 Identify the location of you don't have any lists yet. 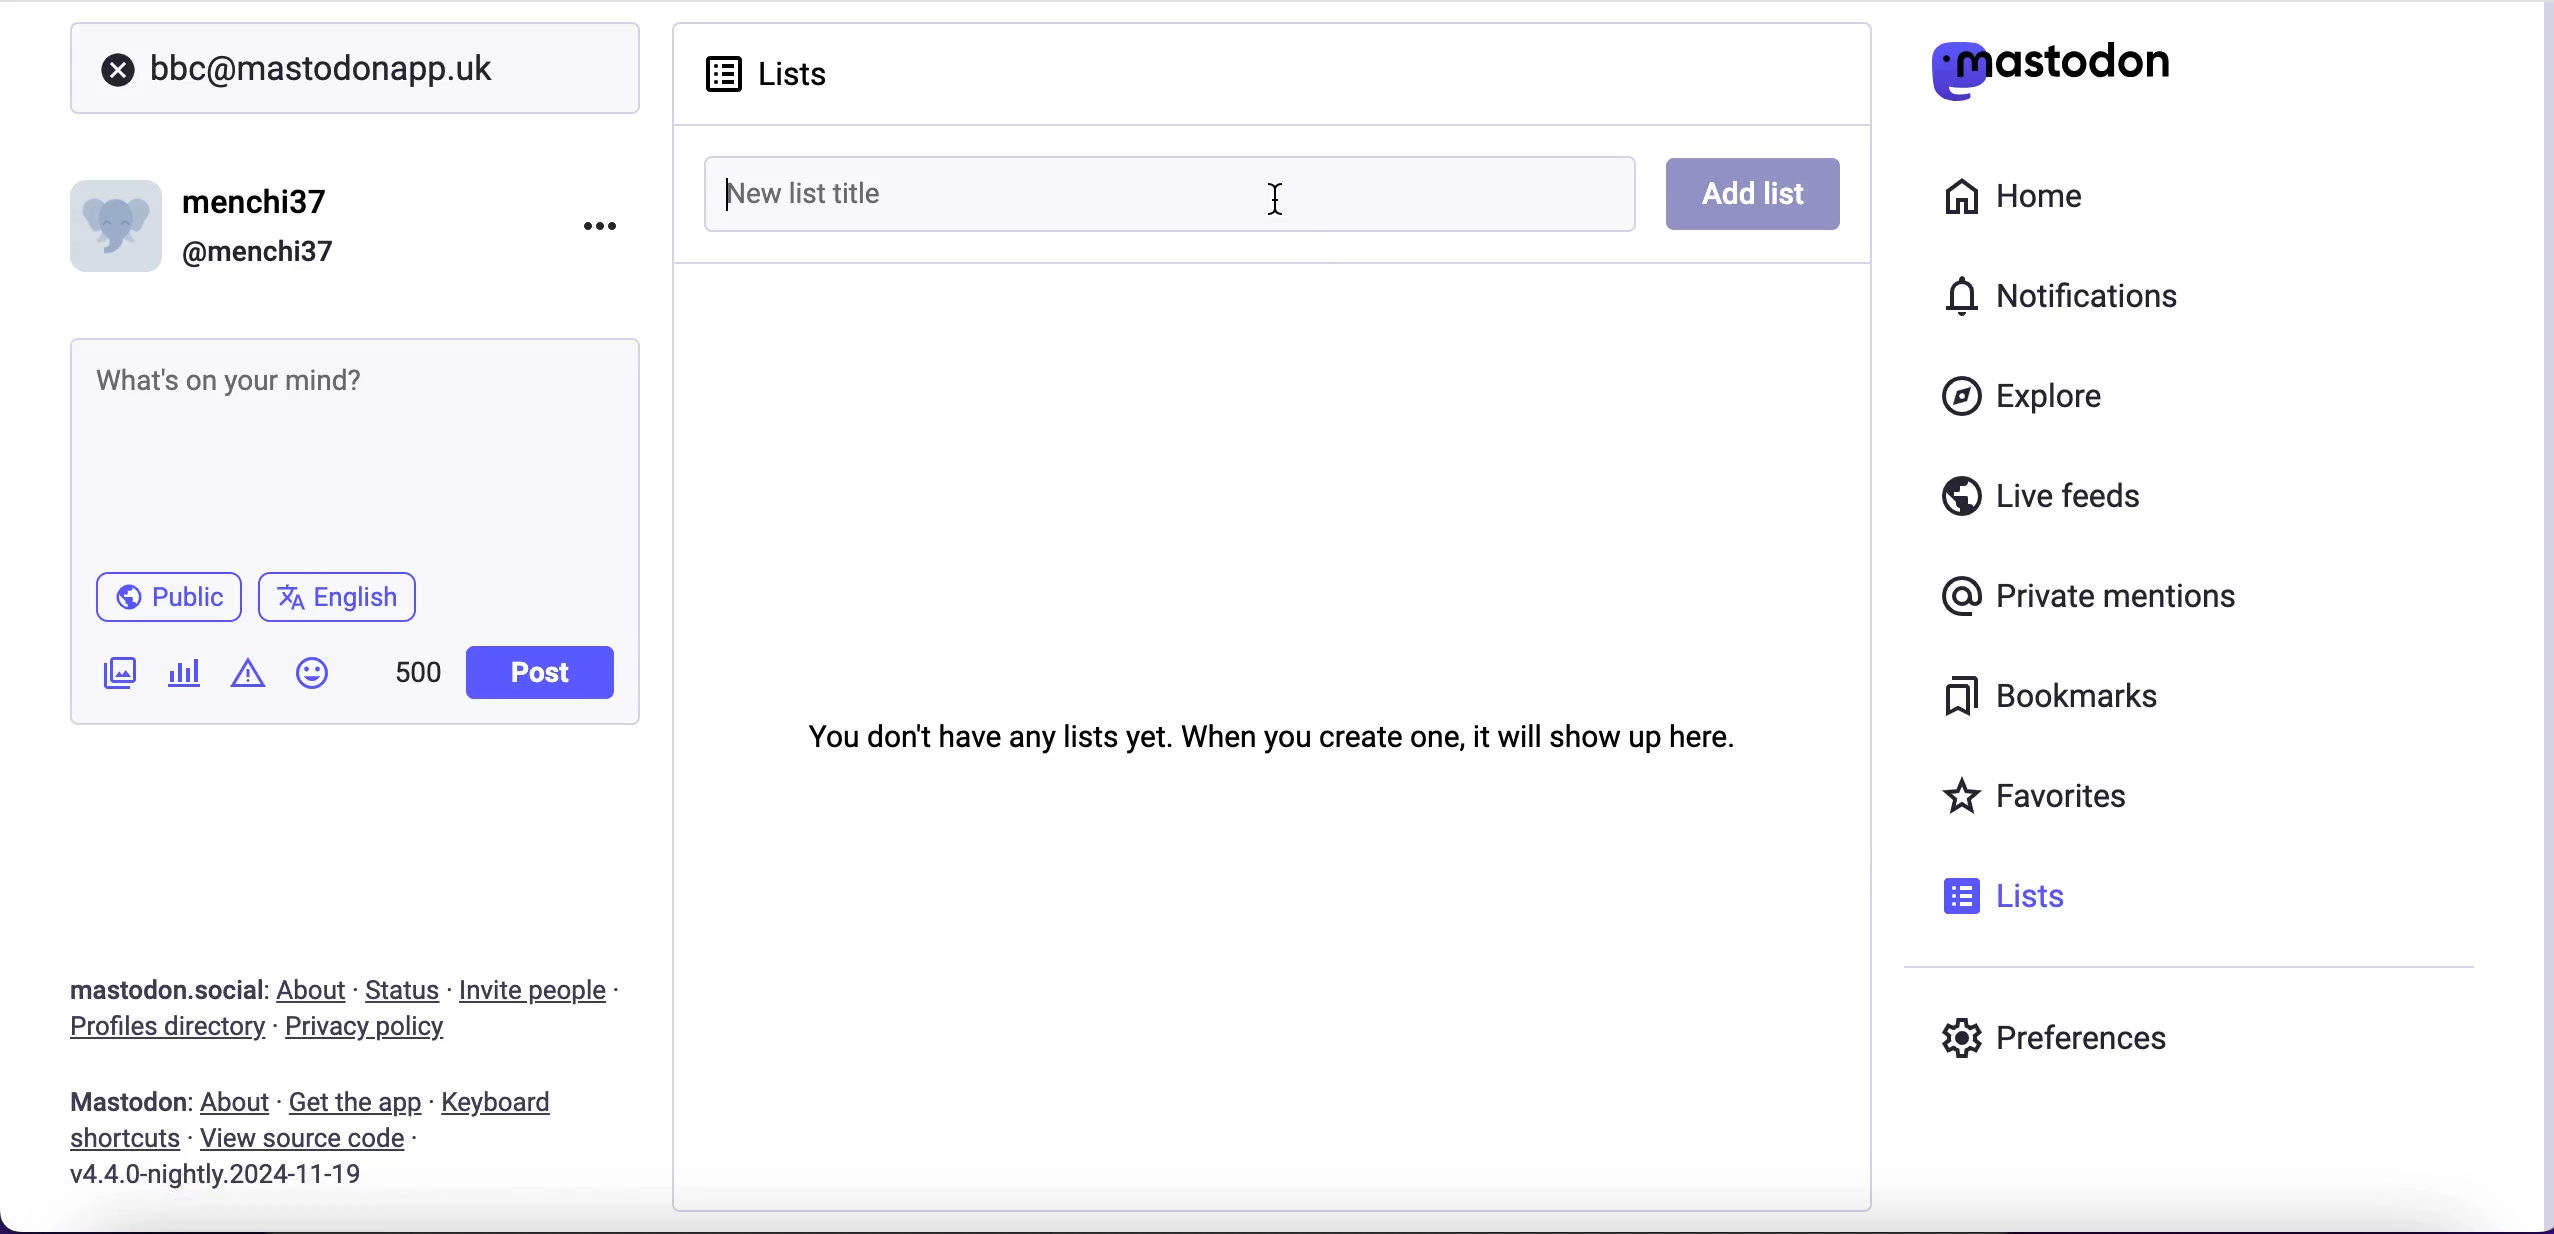
(1271, 732).